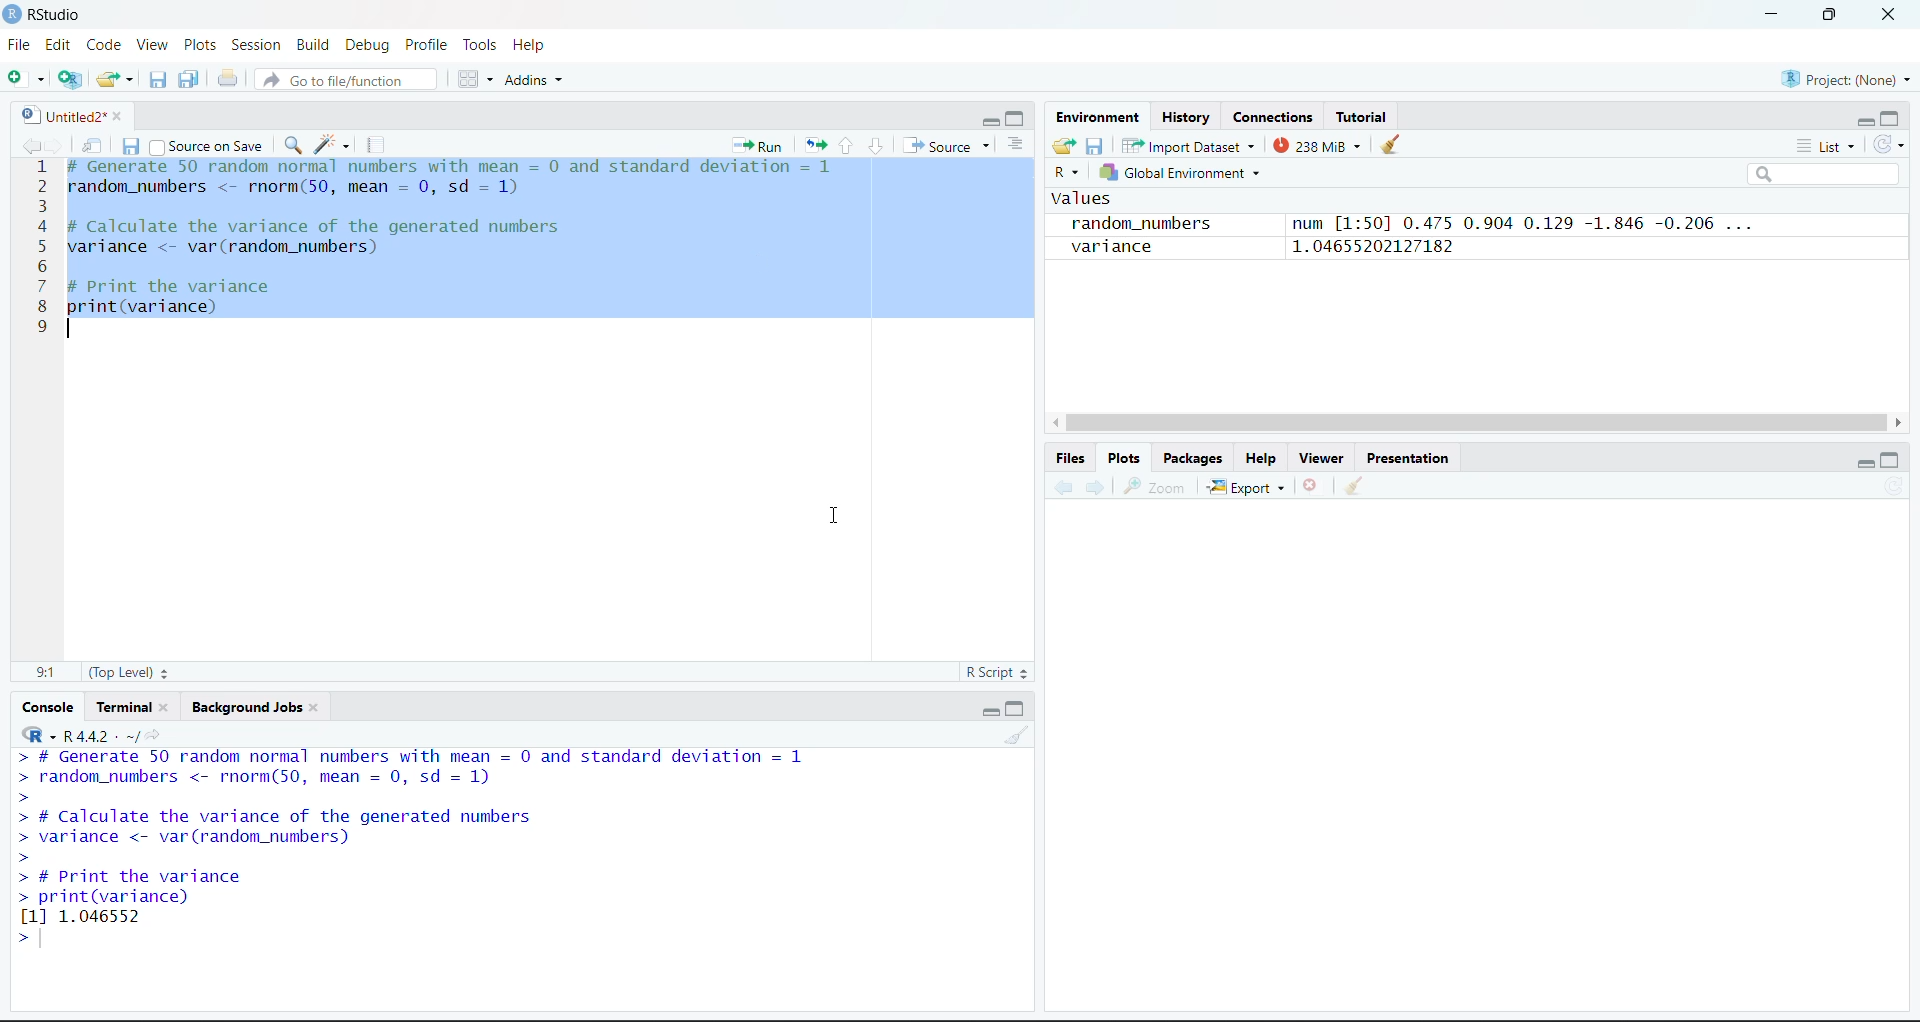 The height and width of the screenshot is (1022, 1920). What do you see at coordinates (815, 147) in the screenshot?
I see `rerun` at bounding box center [815, 147].